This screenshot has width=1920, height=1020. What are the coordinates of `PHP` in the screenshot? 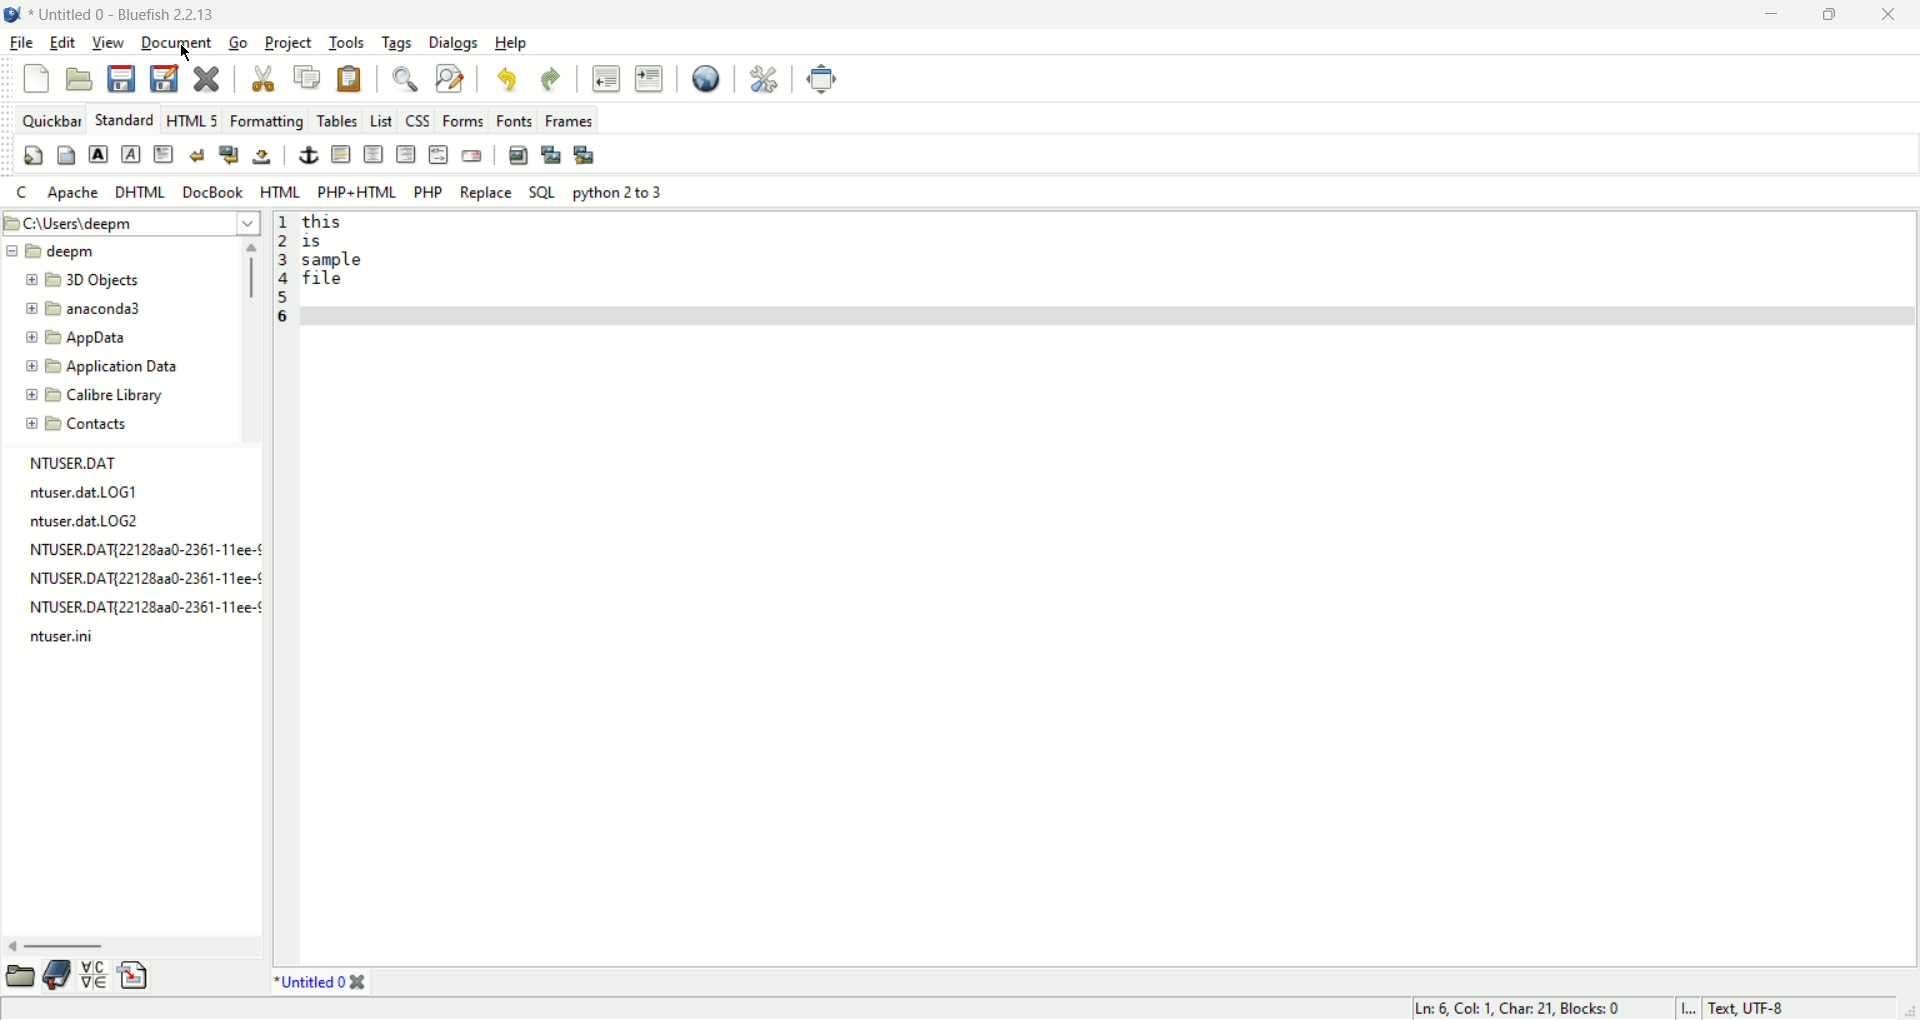 It's located at (427, 191).